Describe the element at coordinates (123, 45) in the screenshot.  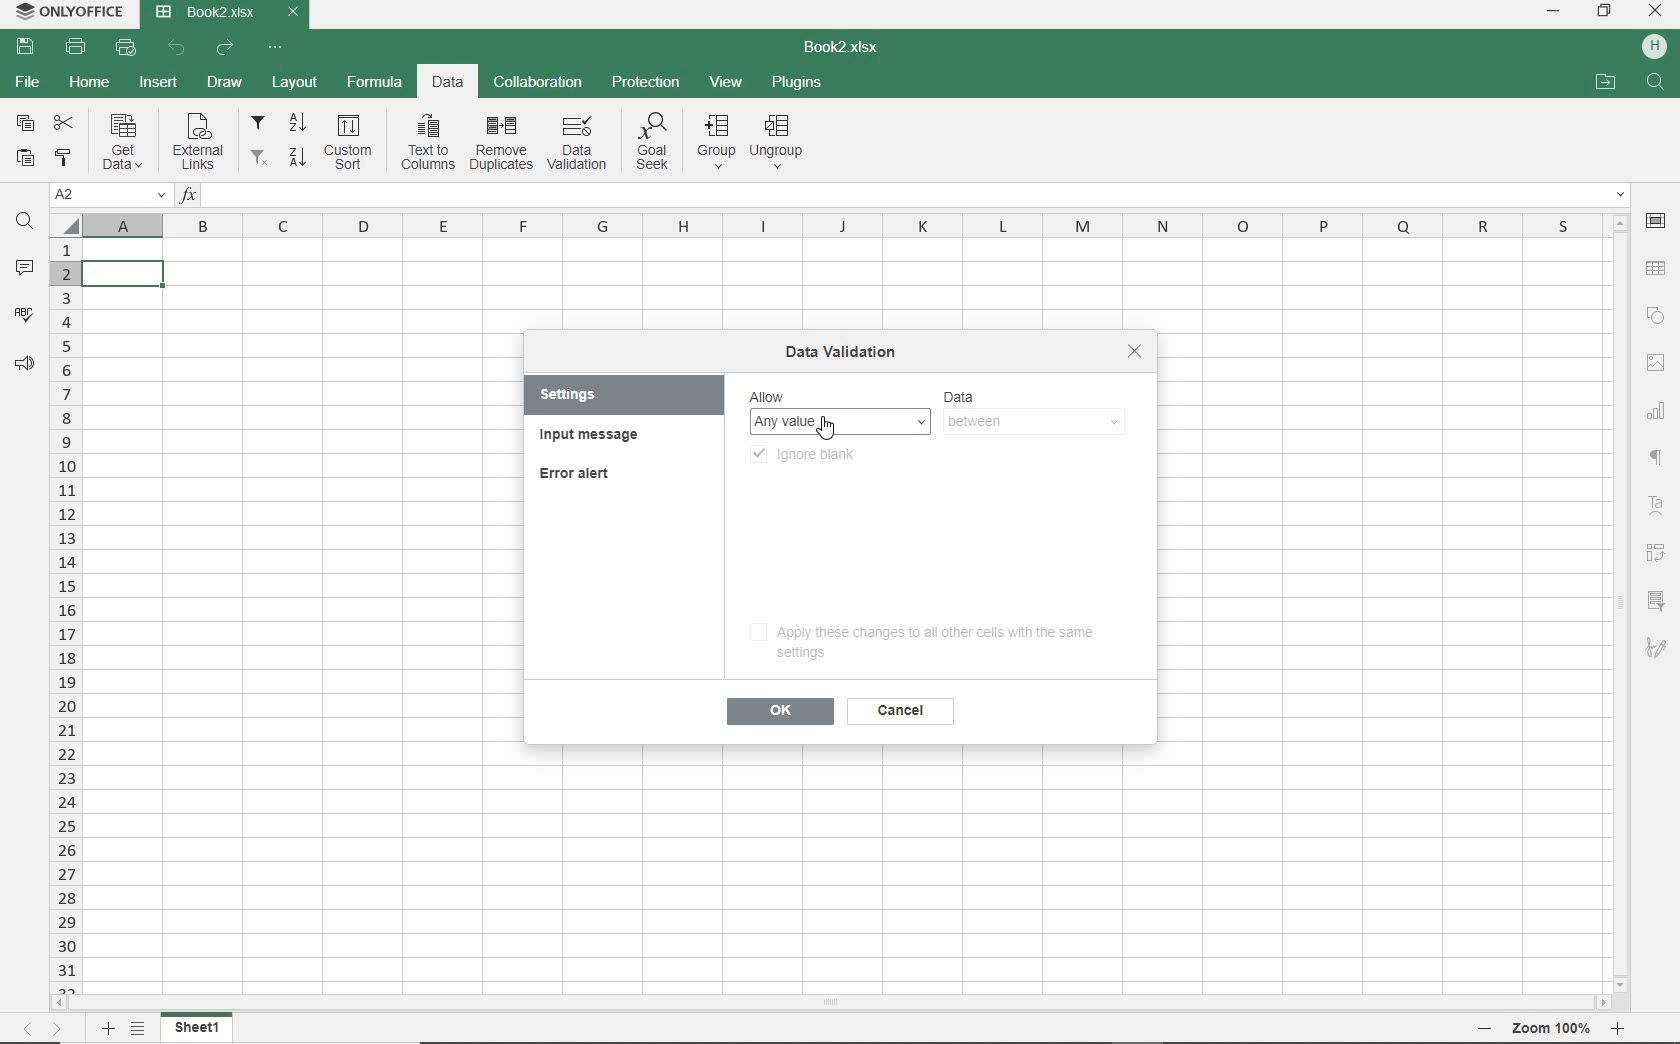
I see `QUICK PRINT` at that location.